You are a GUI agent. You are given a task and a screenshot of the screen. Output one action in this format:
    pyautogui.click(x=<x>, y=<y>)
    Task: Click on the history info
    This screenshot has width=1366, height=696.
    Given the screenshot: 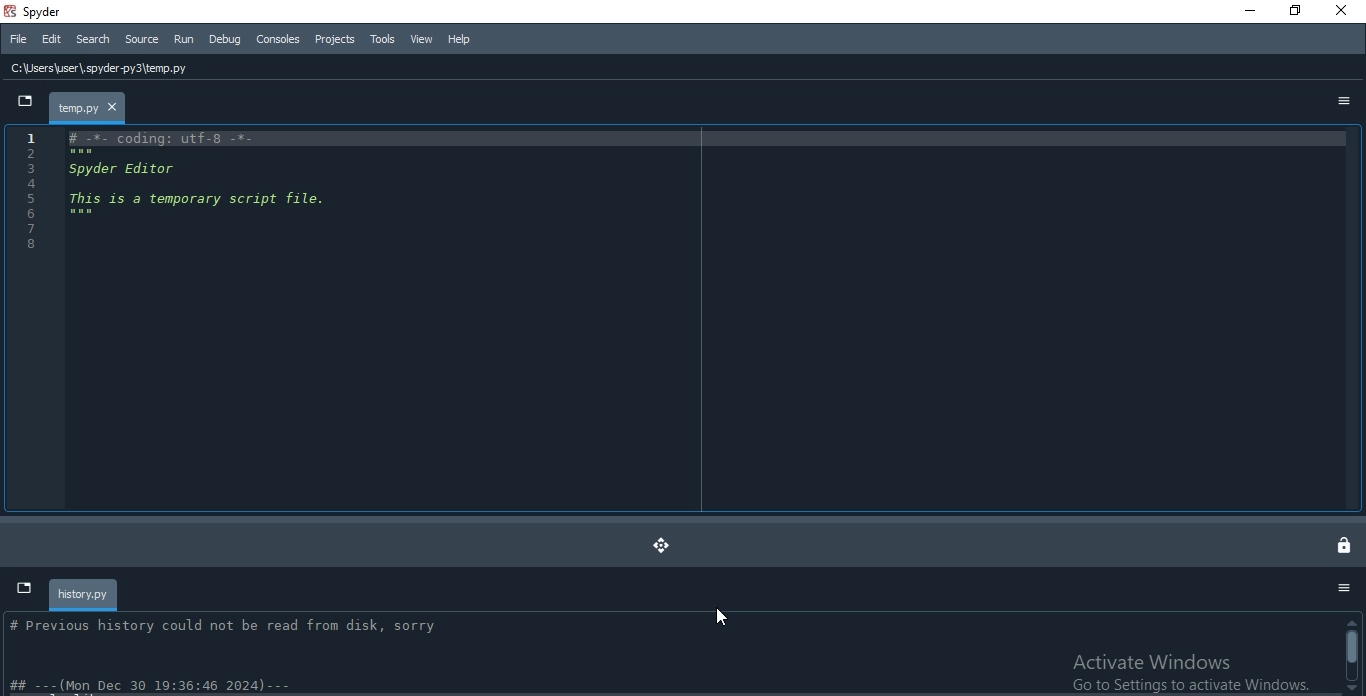 What is the action you would take?
    pyautogui.click(x=667, y=652)
    